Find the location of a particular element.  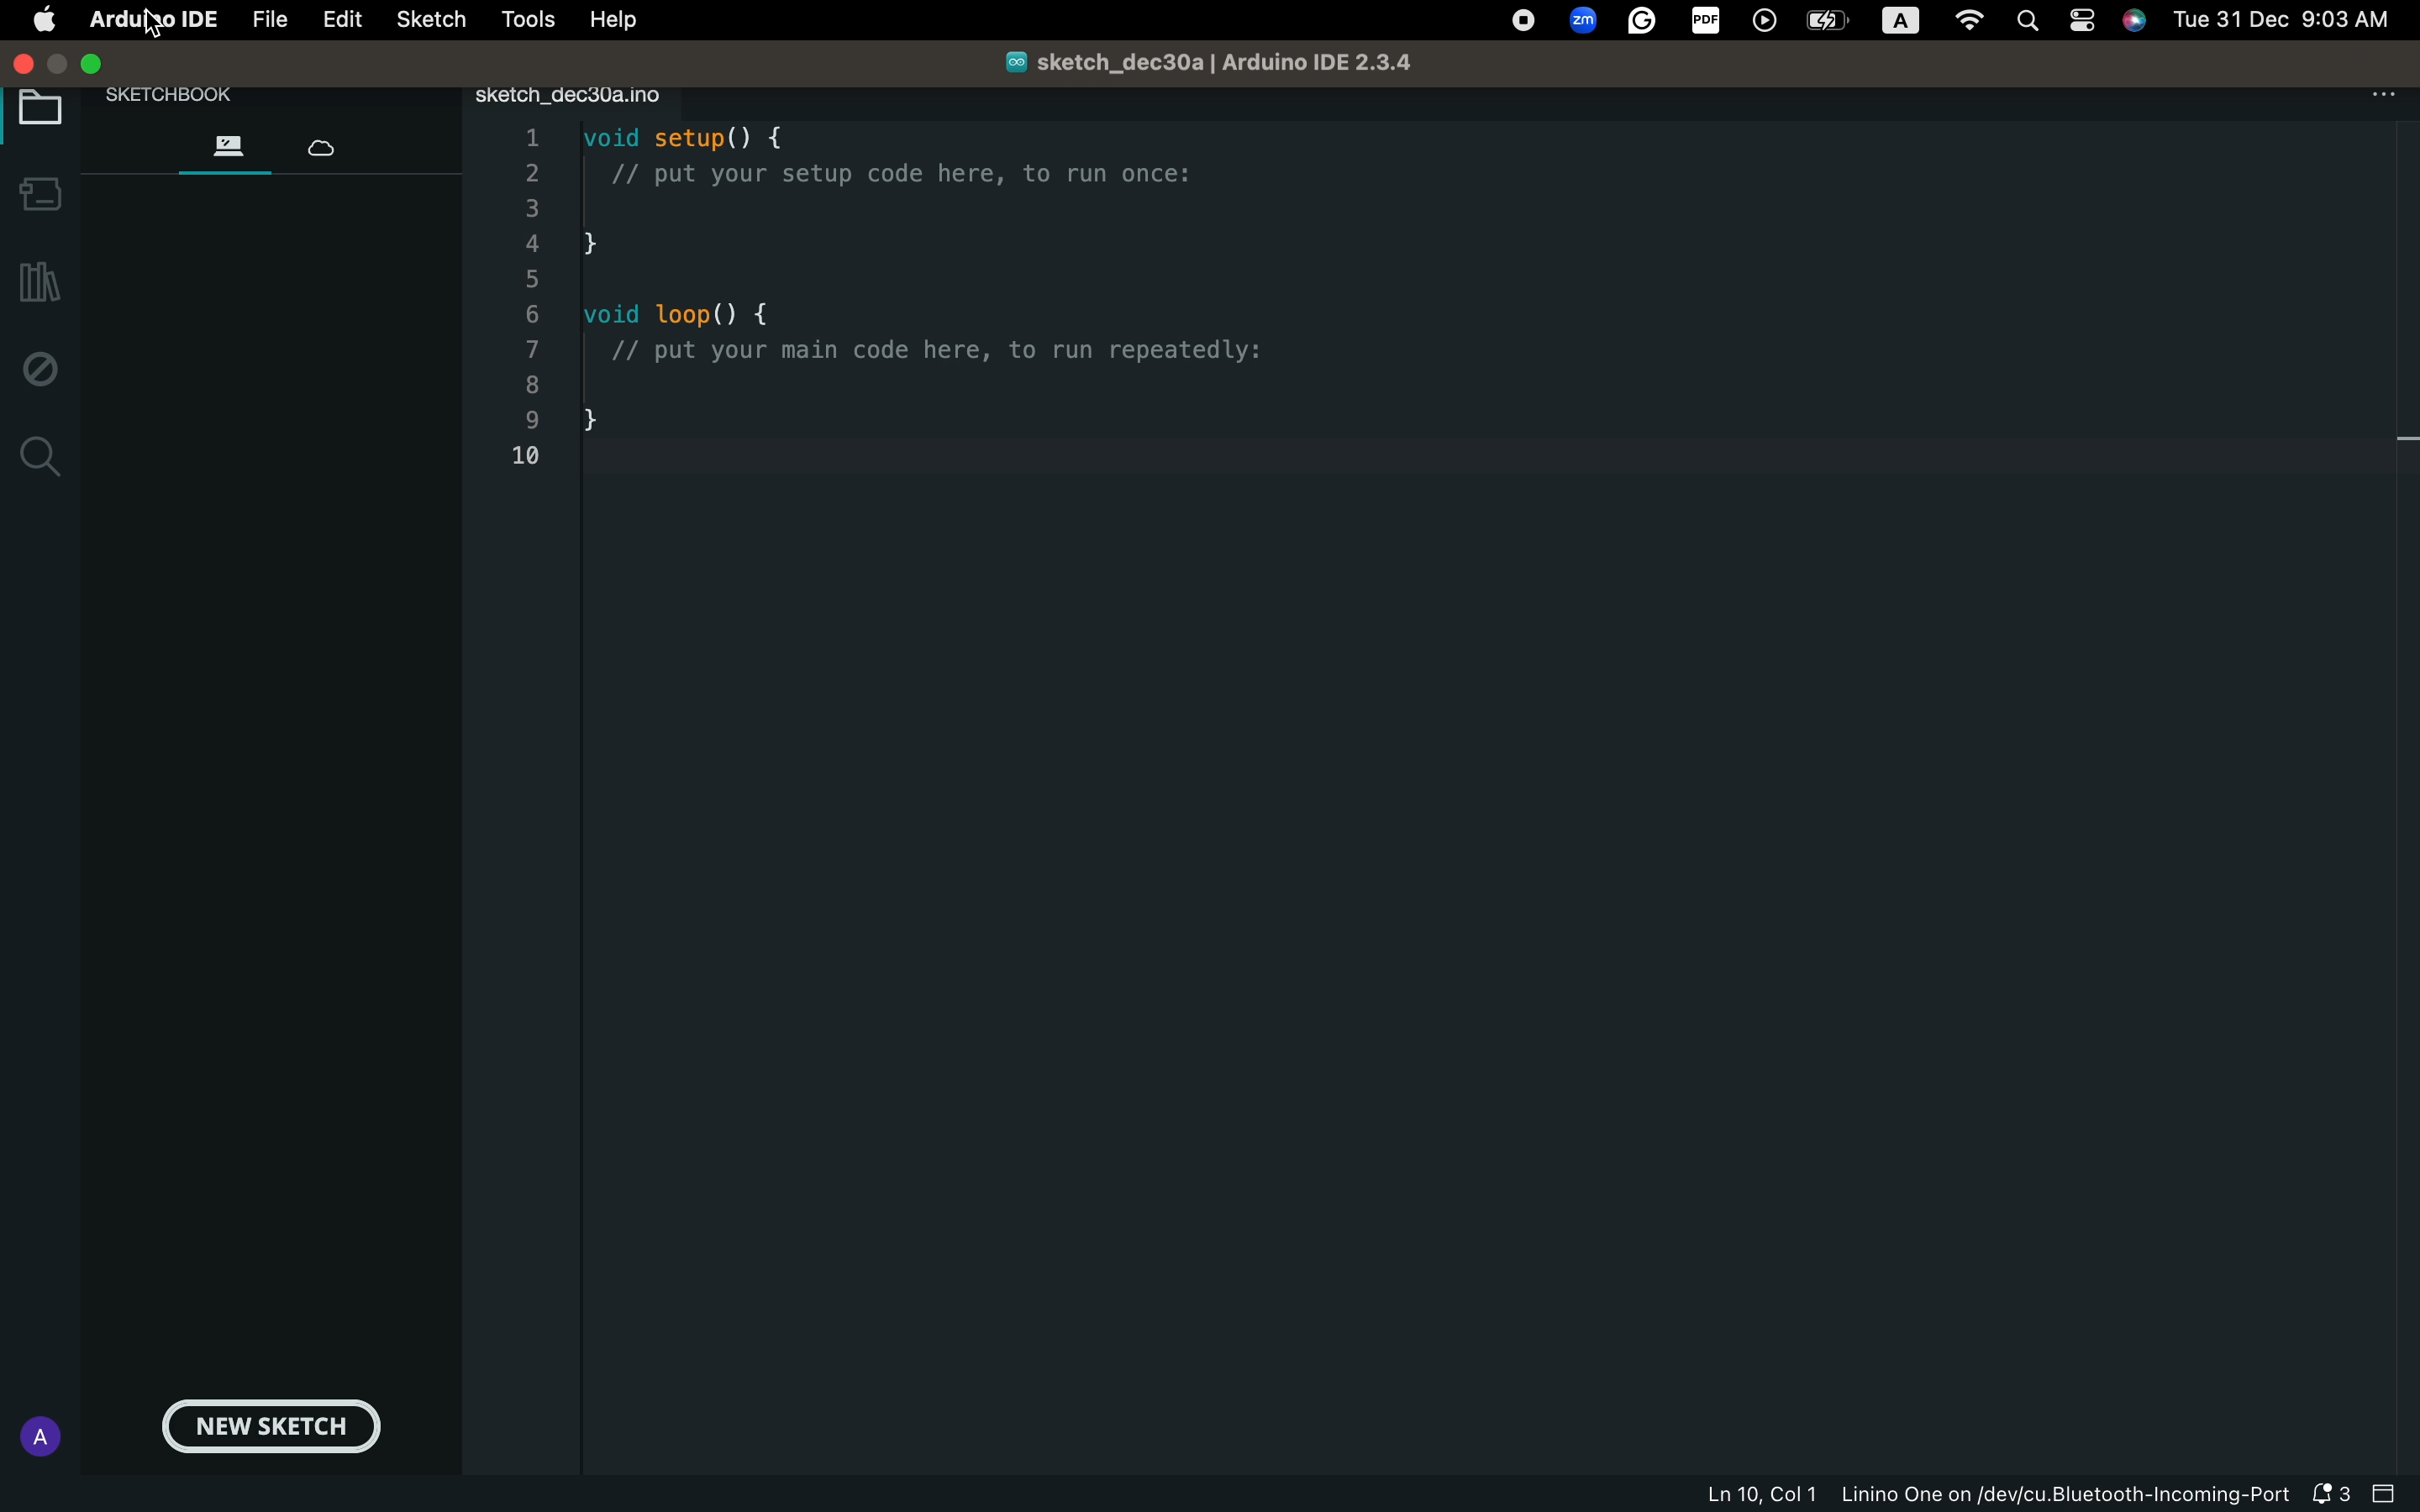

search is located at coordinates (35, 454).